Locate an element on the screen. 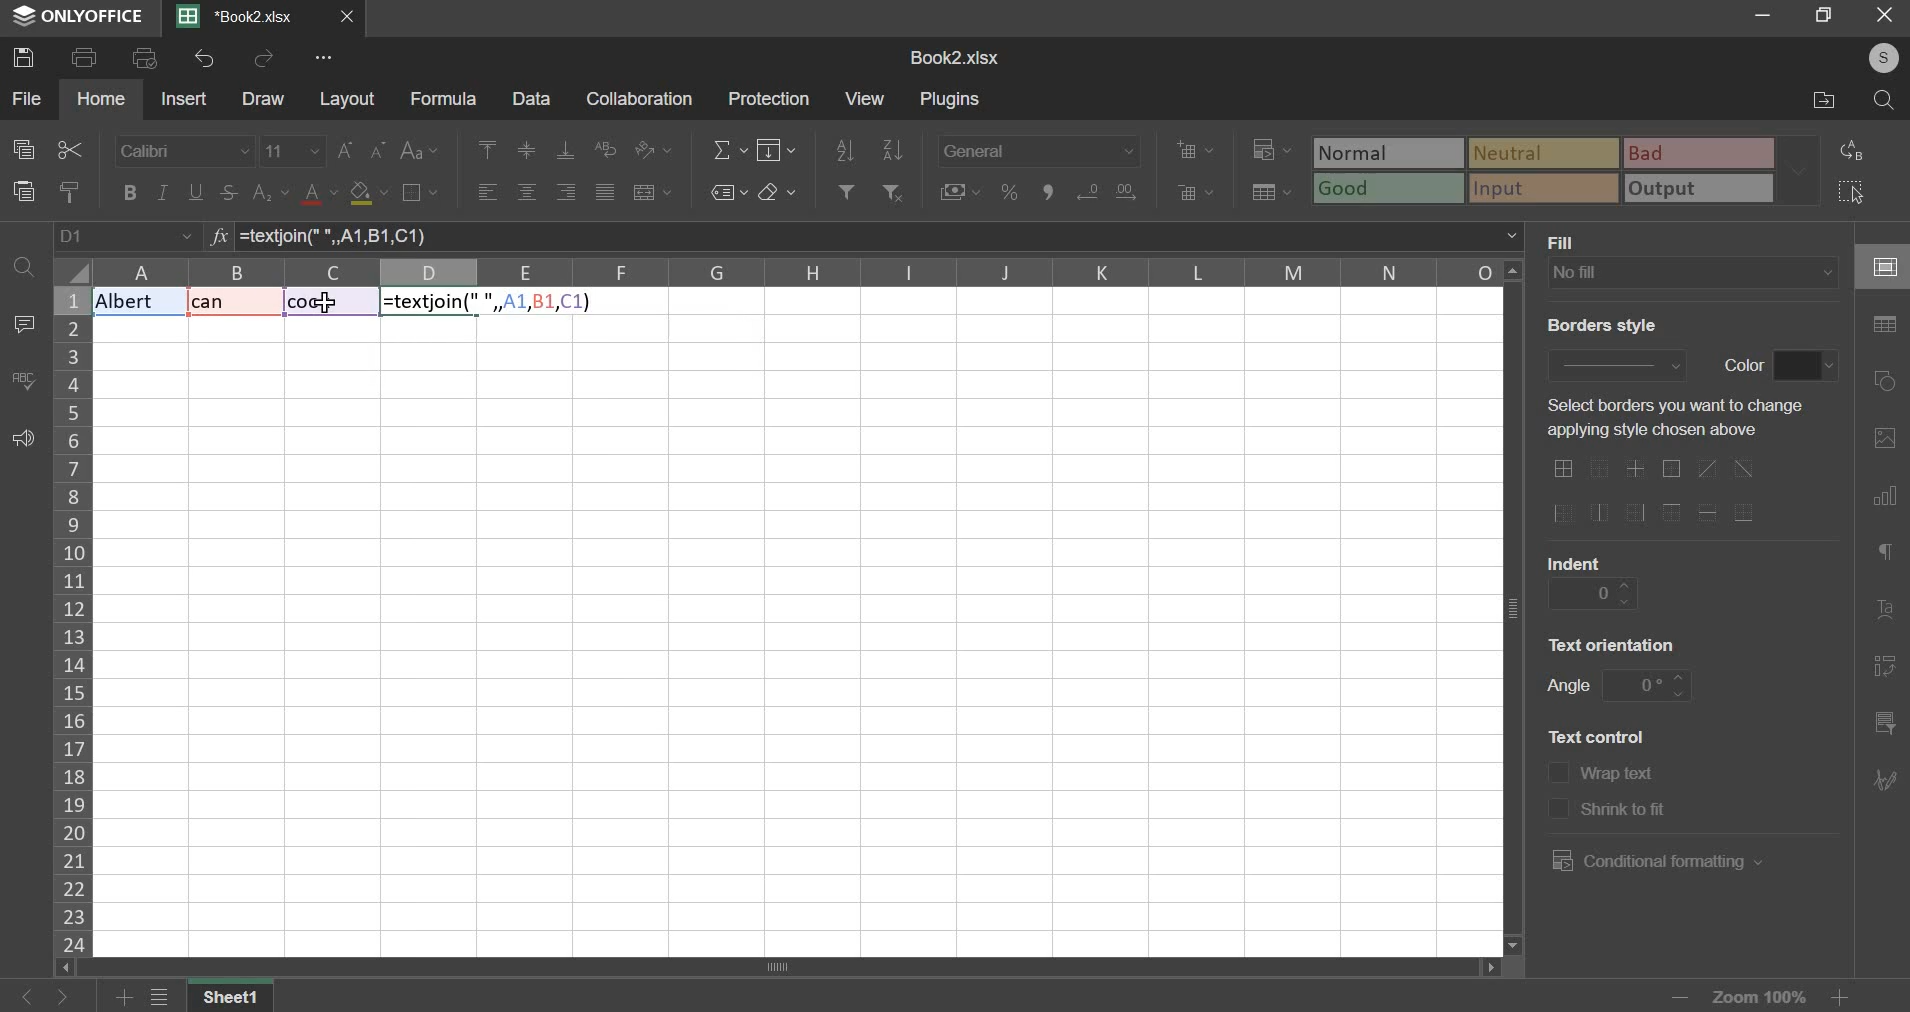 This screenshot has width=1910, height=1012. text is located at coordinates (1568, 688).